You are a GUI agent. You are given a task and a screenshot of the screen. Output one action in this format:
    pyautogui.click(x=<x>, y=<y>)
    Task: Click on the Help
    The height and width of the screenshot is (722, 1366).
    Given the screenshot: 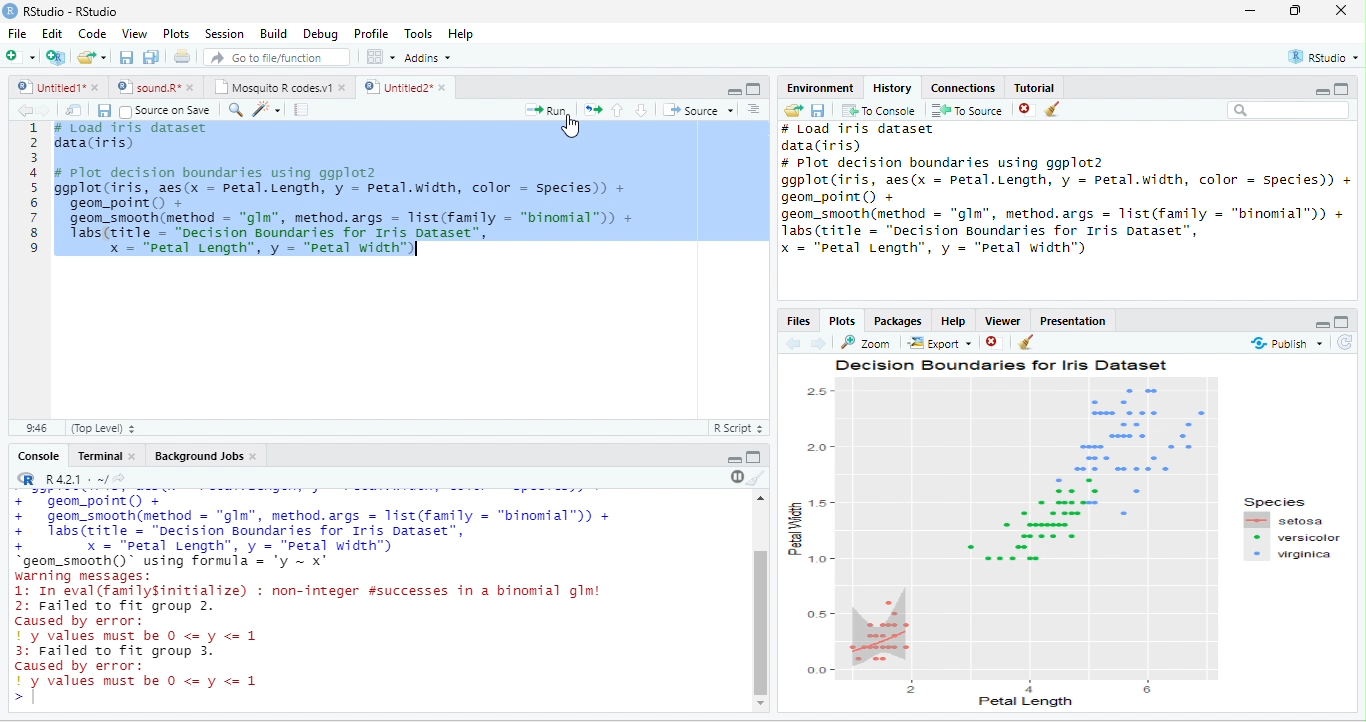 What is the action you would take?
    pyautogui.click(x=463, y=35)
    